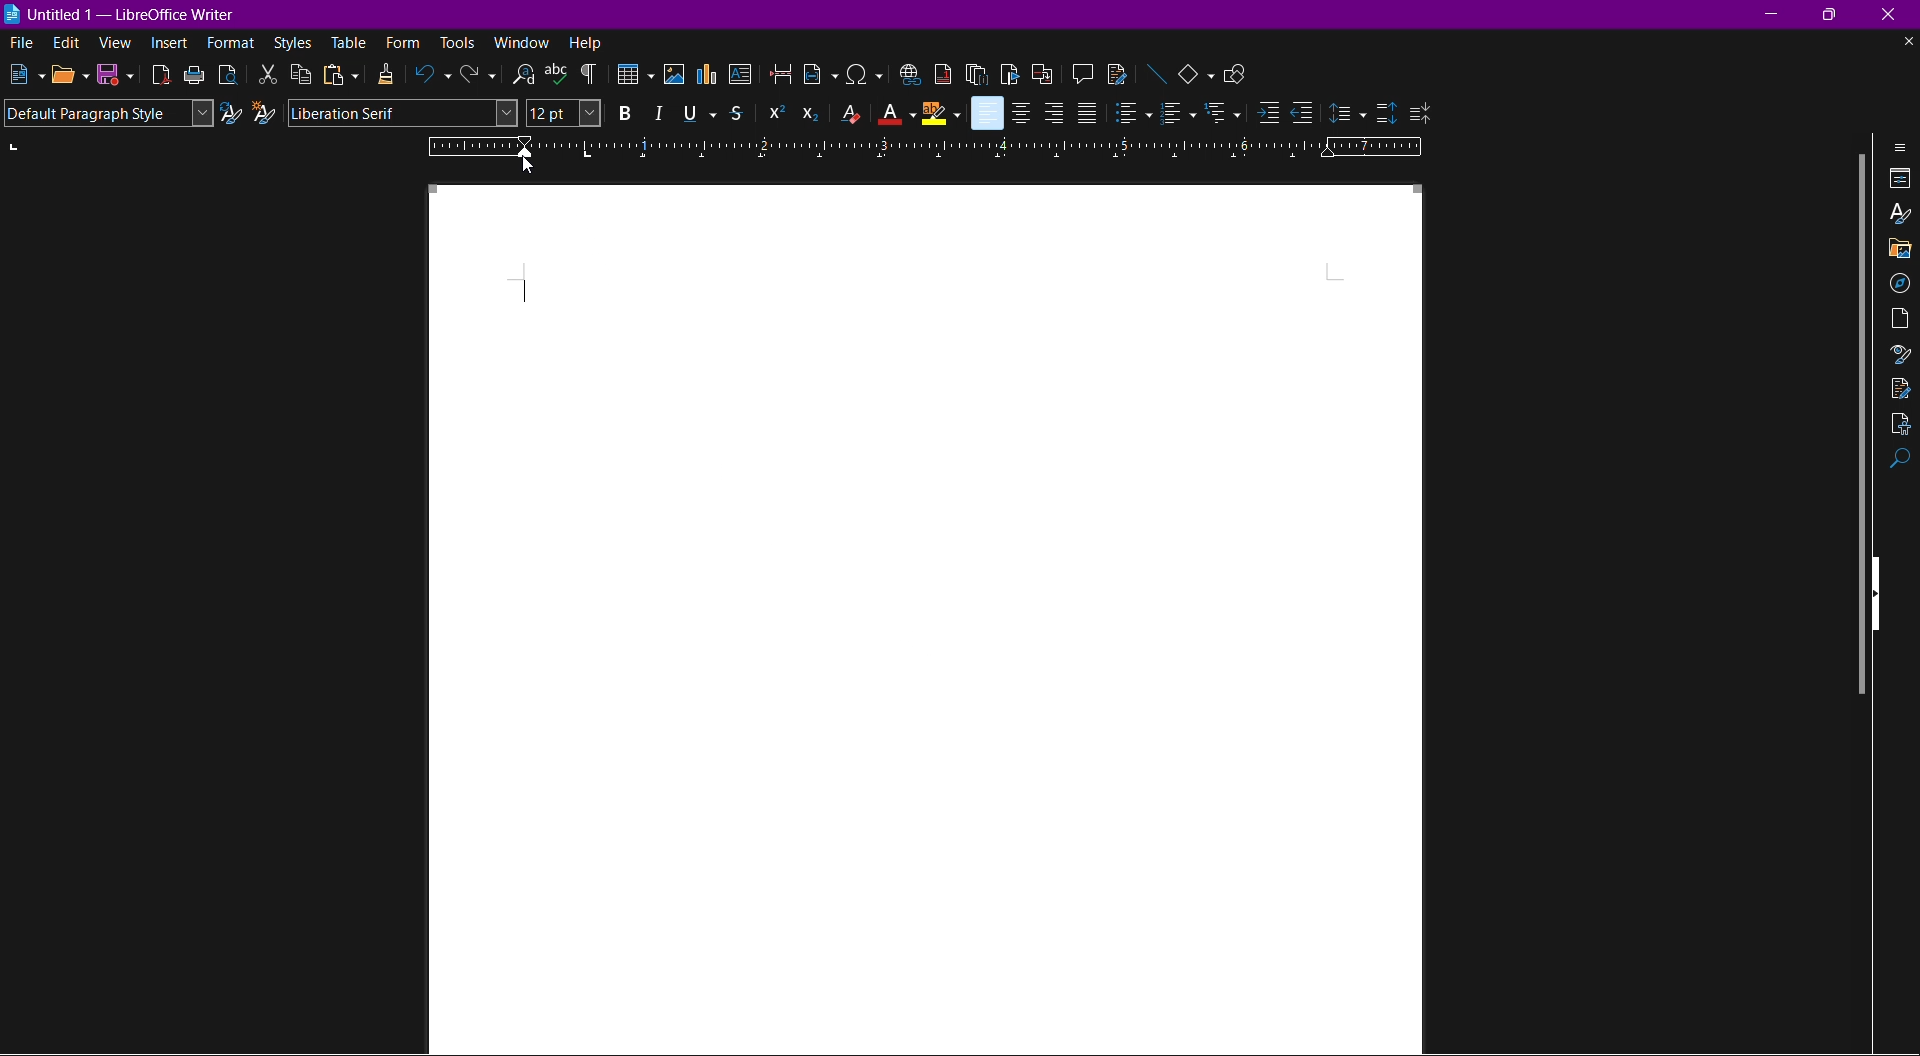 This screenshot has height=1056, width=1920. What do you see at coordinates (117, 45) in the screenshot?
I see `view` at bounding box center [117, 45].